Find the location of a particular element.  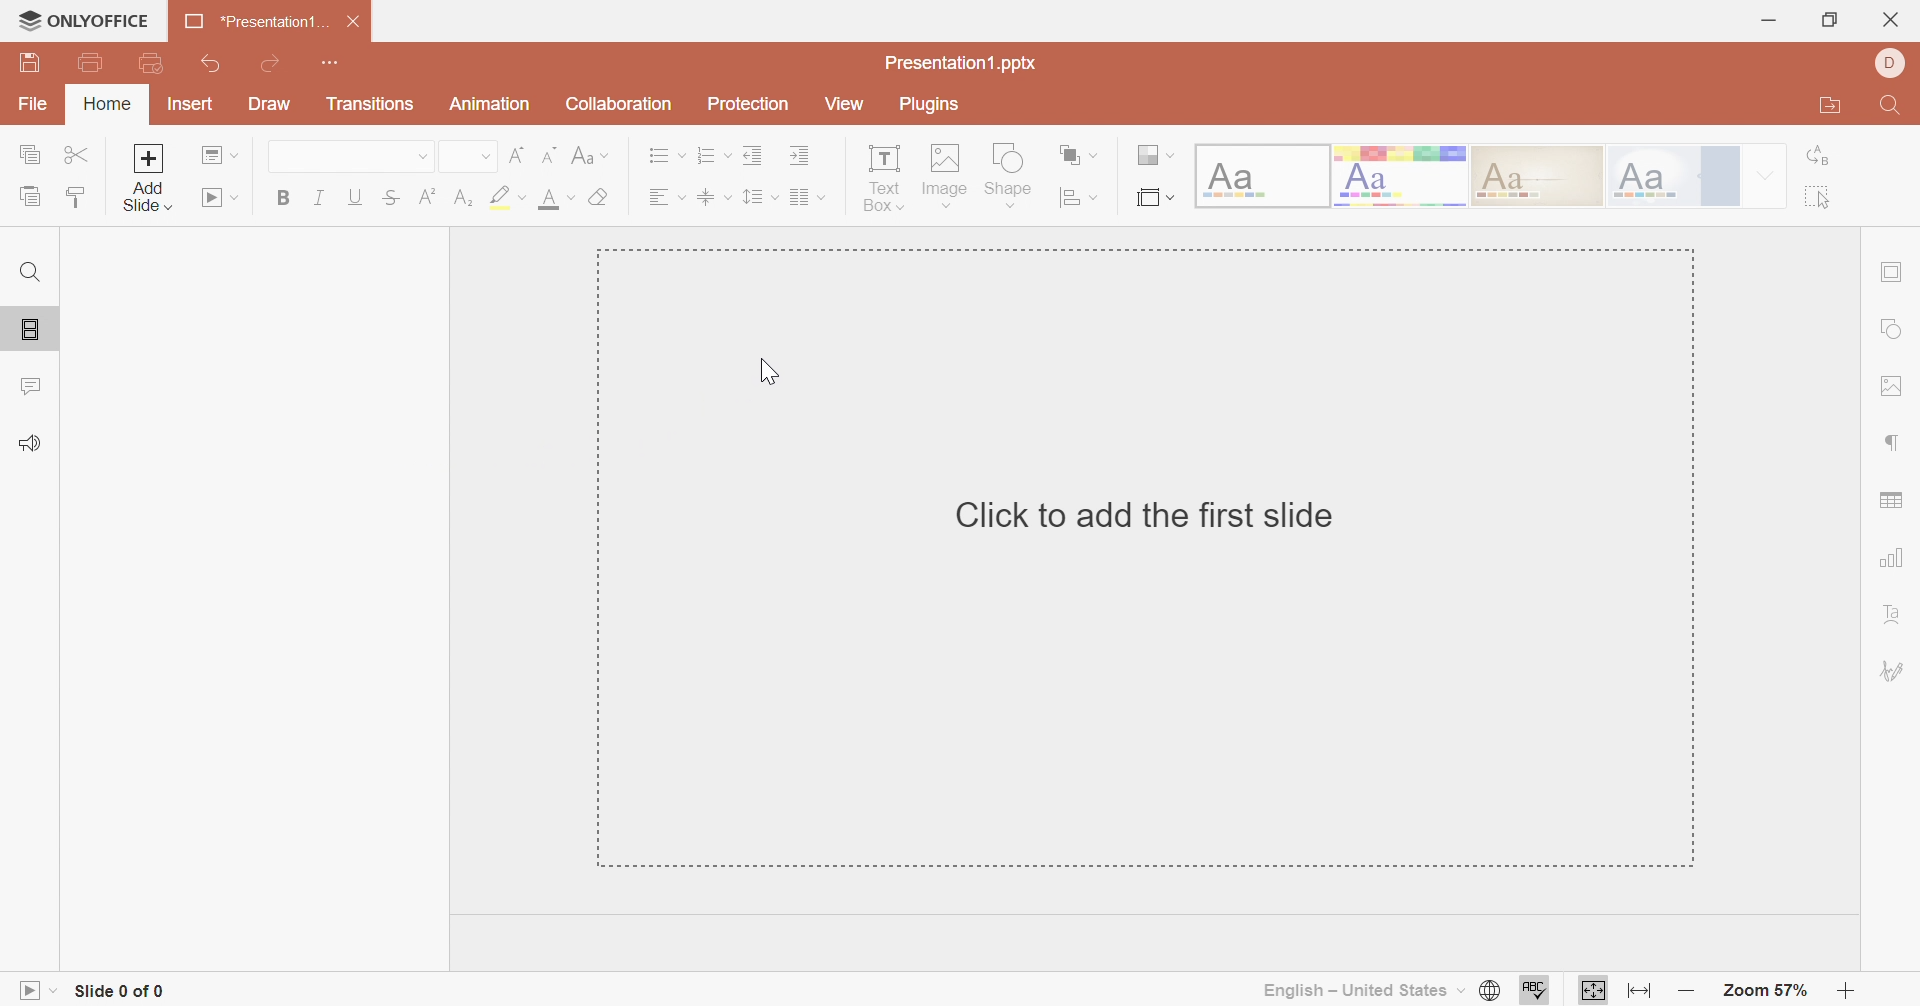

Drop Down is located at coordinates (234, 155).